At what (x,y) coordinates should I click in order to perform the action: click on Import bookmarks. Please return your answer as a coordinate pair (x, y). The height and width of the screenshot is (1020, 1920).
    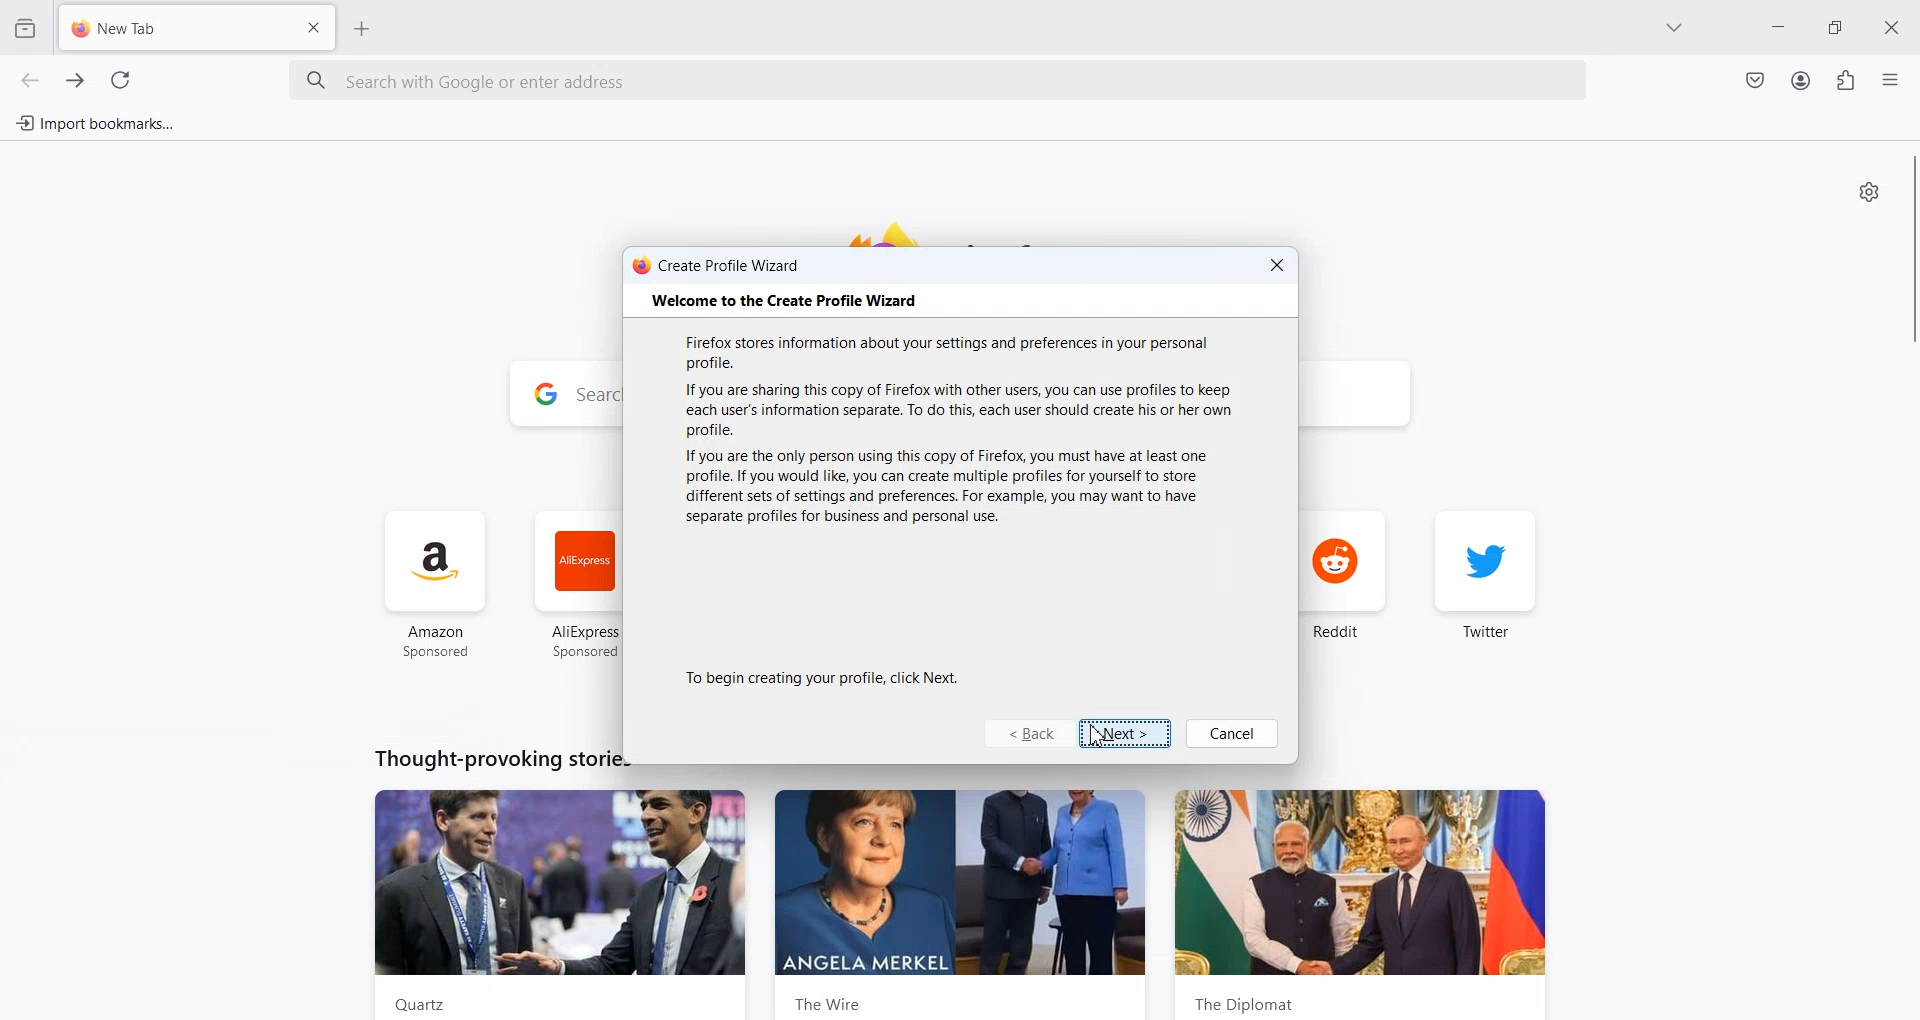
    Looking at the image, I should click on (95, 123).